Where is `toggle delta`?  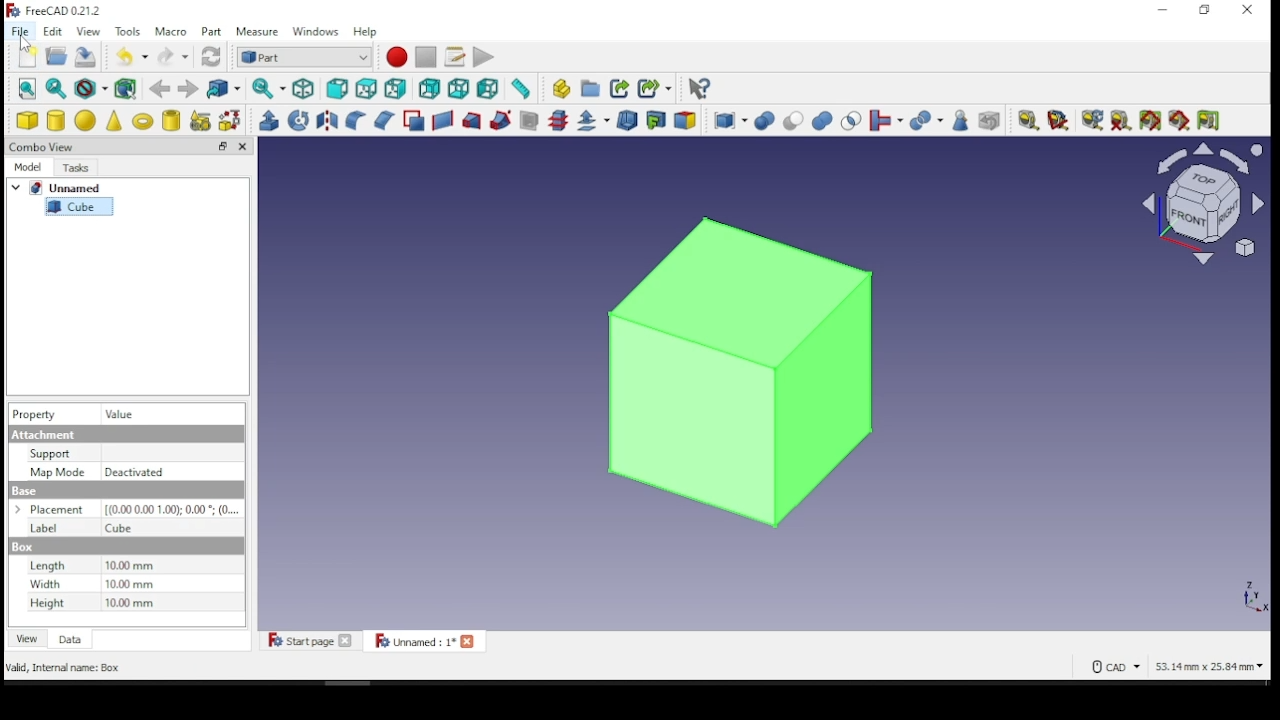 toggle delta is located at coordinates (1210, 120).